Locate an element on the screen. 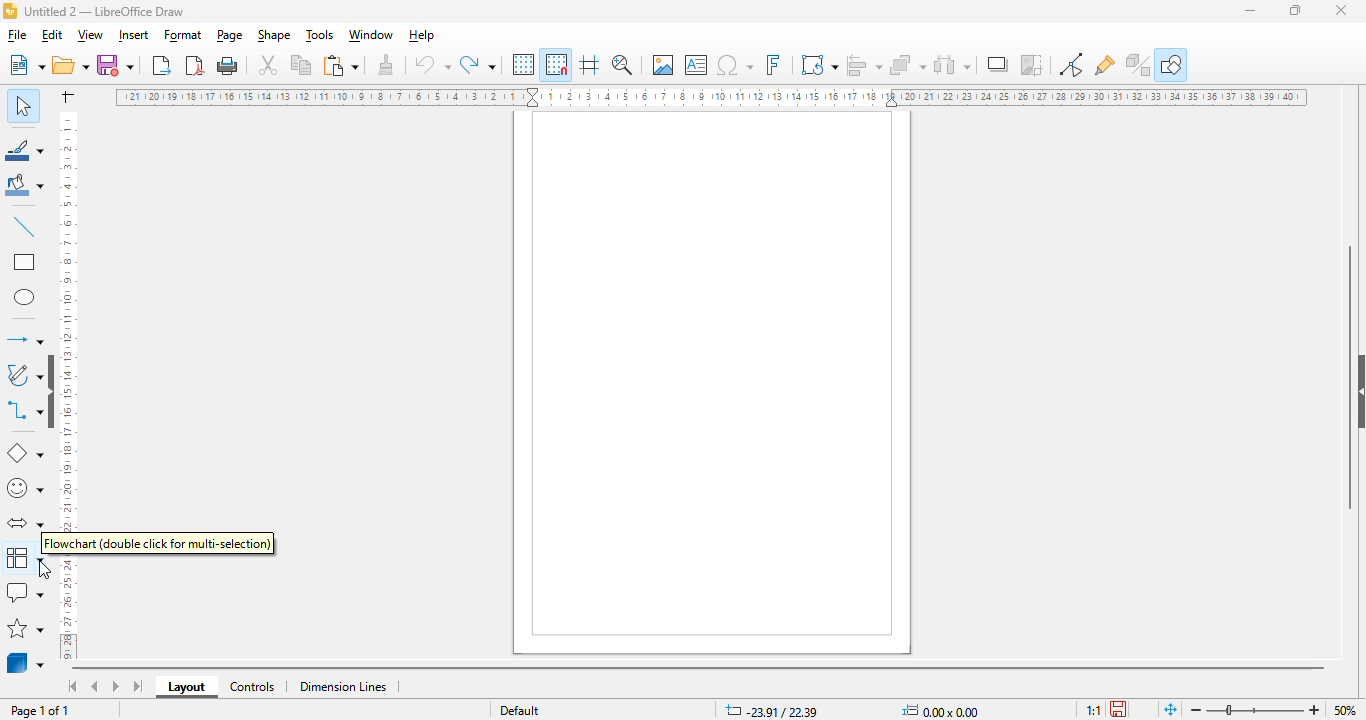 This screenshot has height=720, width=1366. width and height of the selected object is located at coordinates (942, 710).